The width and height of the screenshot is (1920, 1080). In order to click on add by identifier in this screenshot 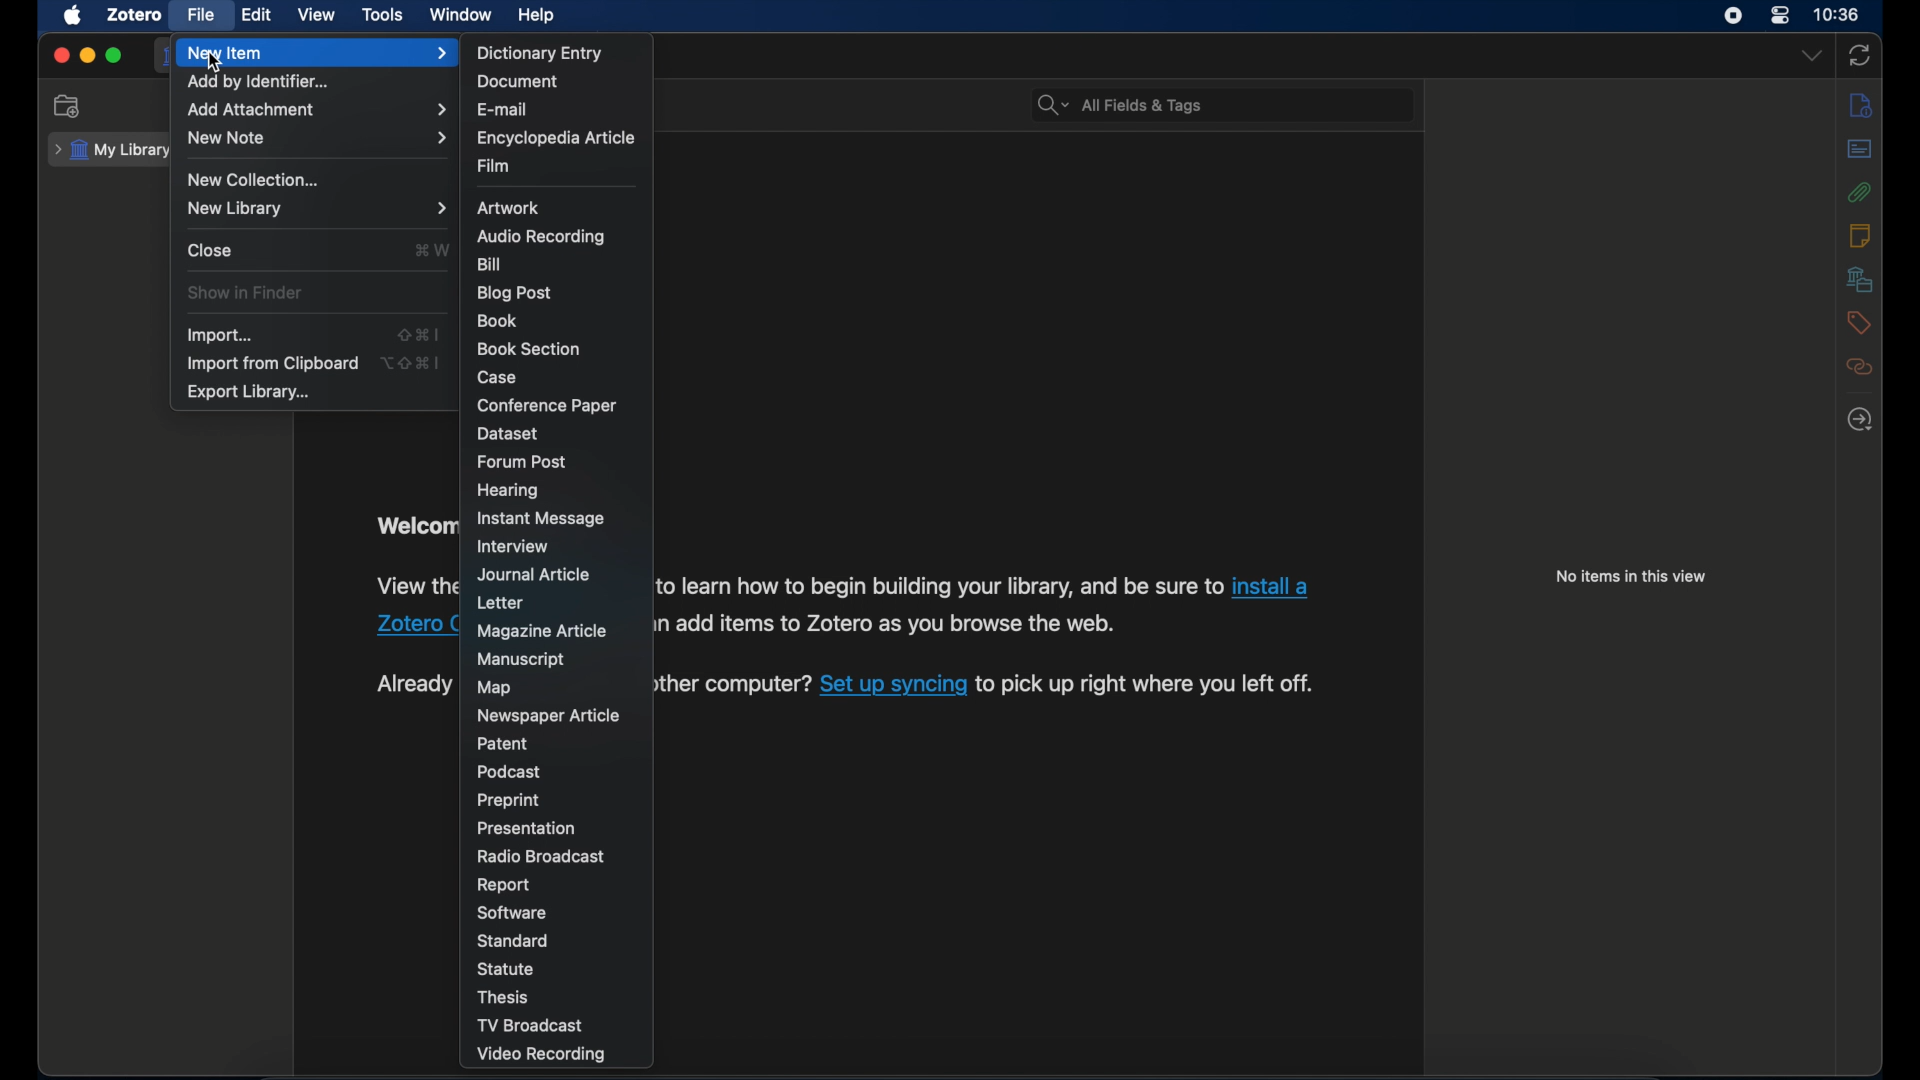, I will do `click(257, 82)`.